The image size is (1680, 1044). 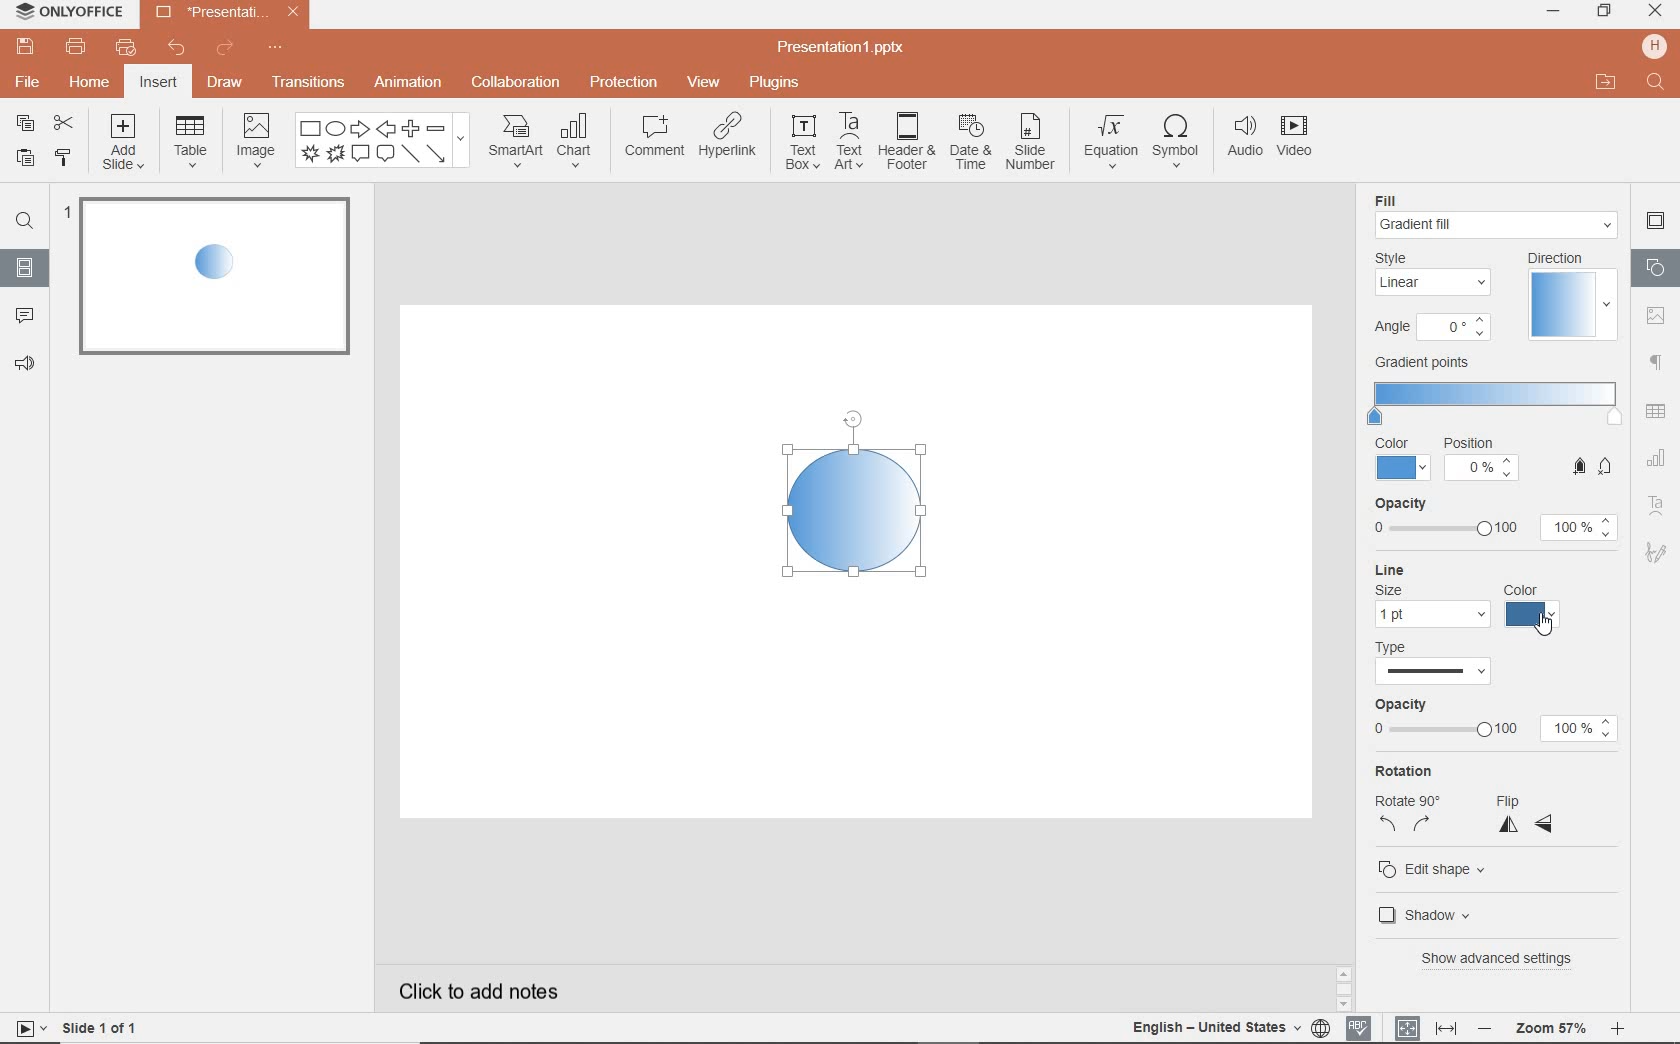 I want to click on print, so click(x=77, y=46).